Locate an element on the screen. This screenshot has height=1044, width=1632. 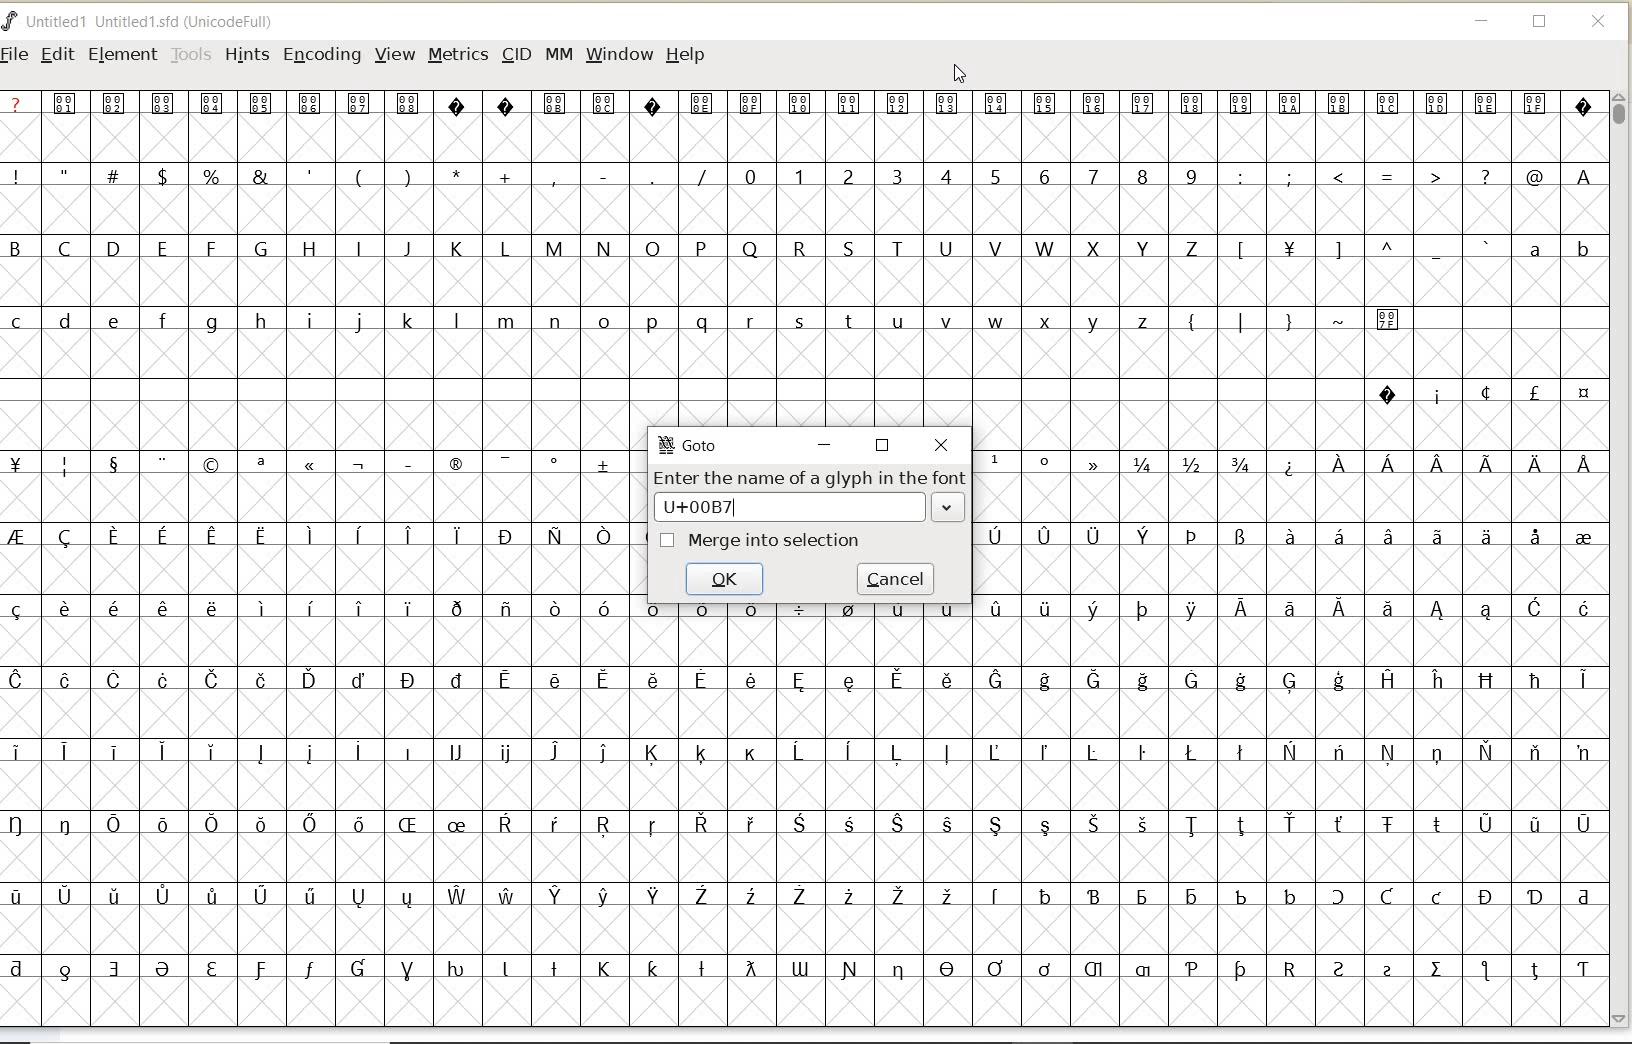
MM is located at coordinates (559, 55).